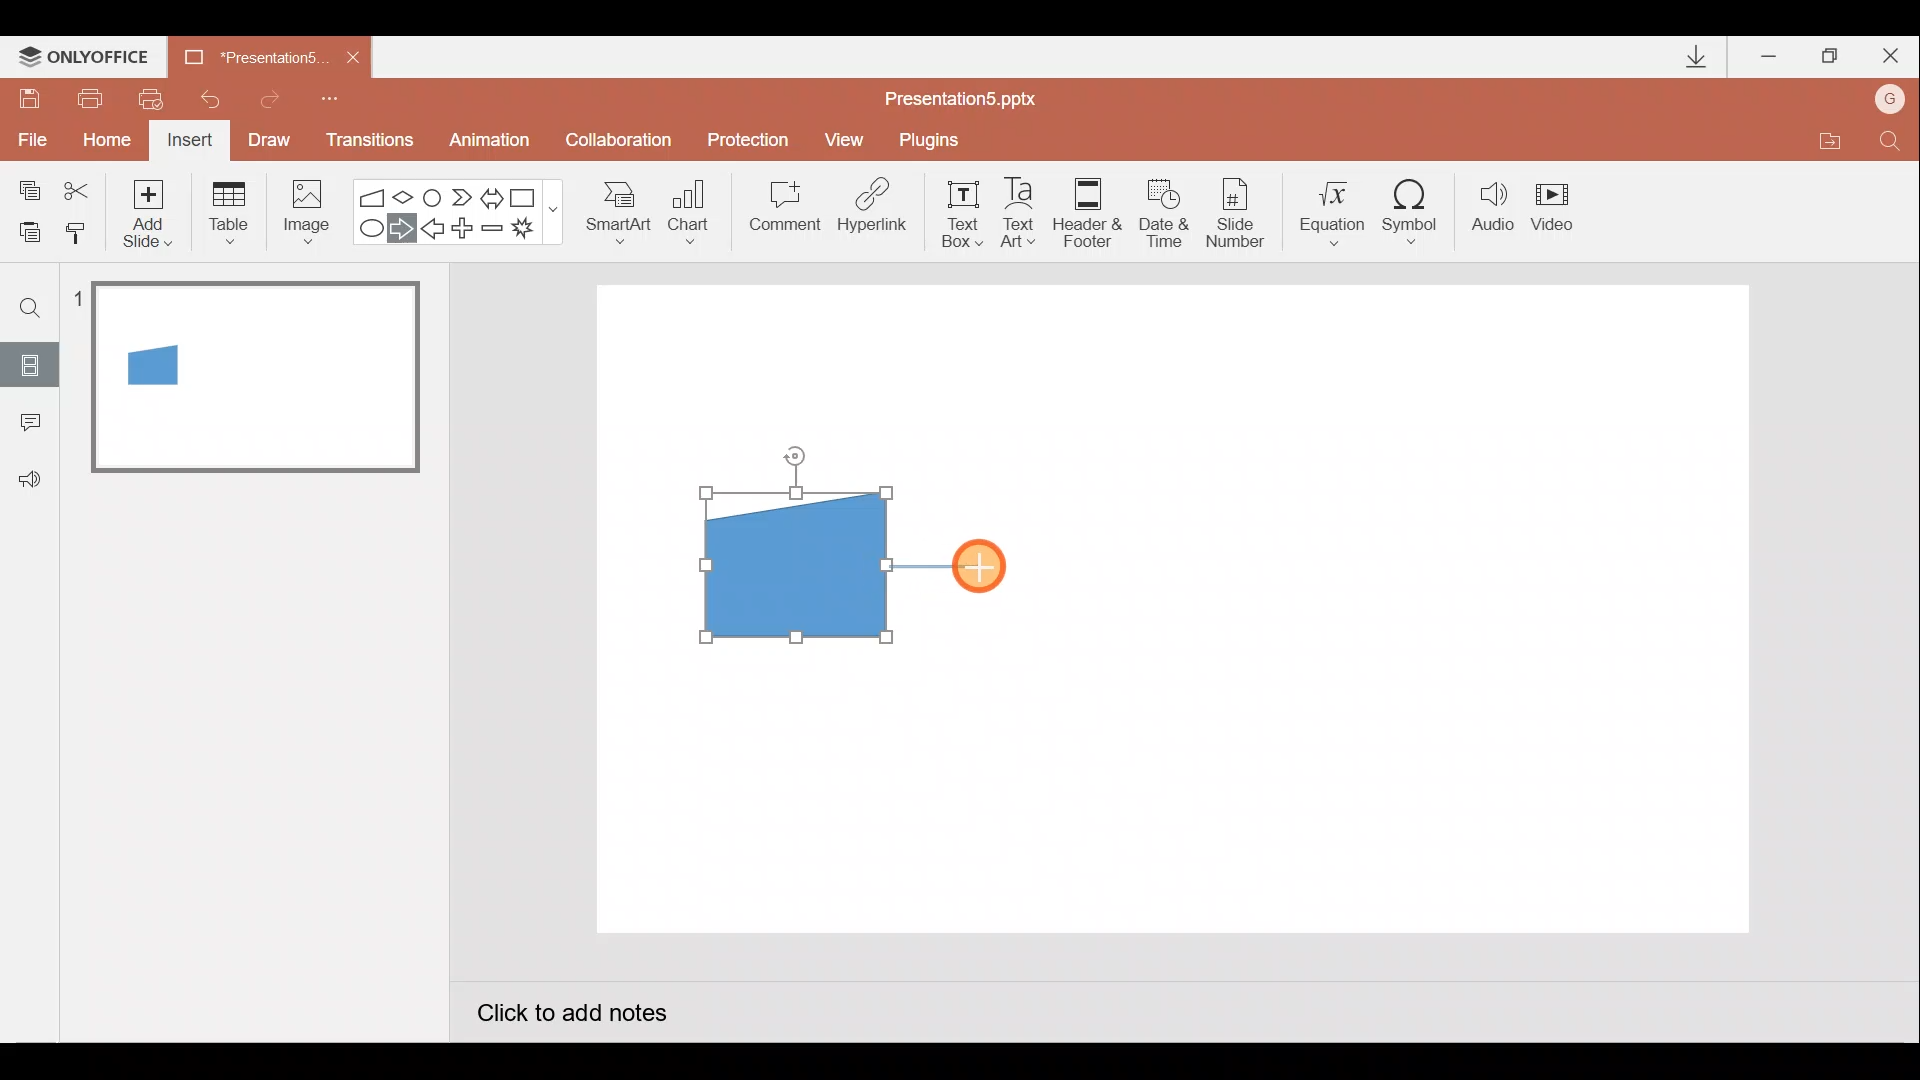  I want to click on Symbol, so click(1418, 211).